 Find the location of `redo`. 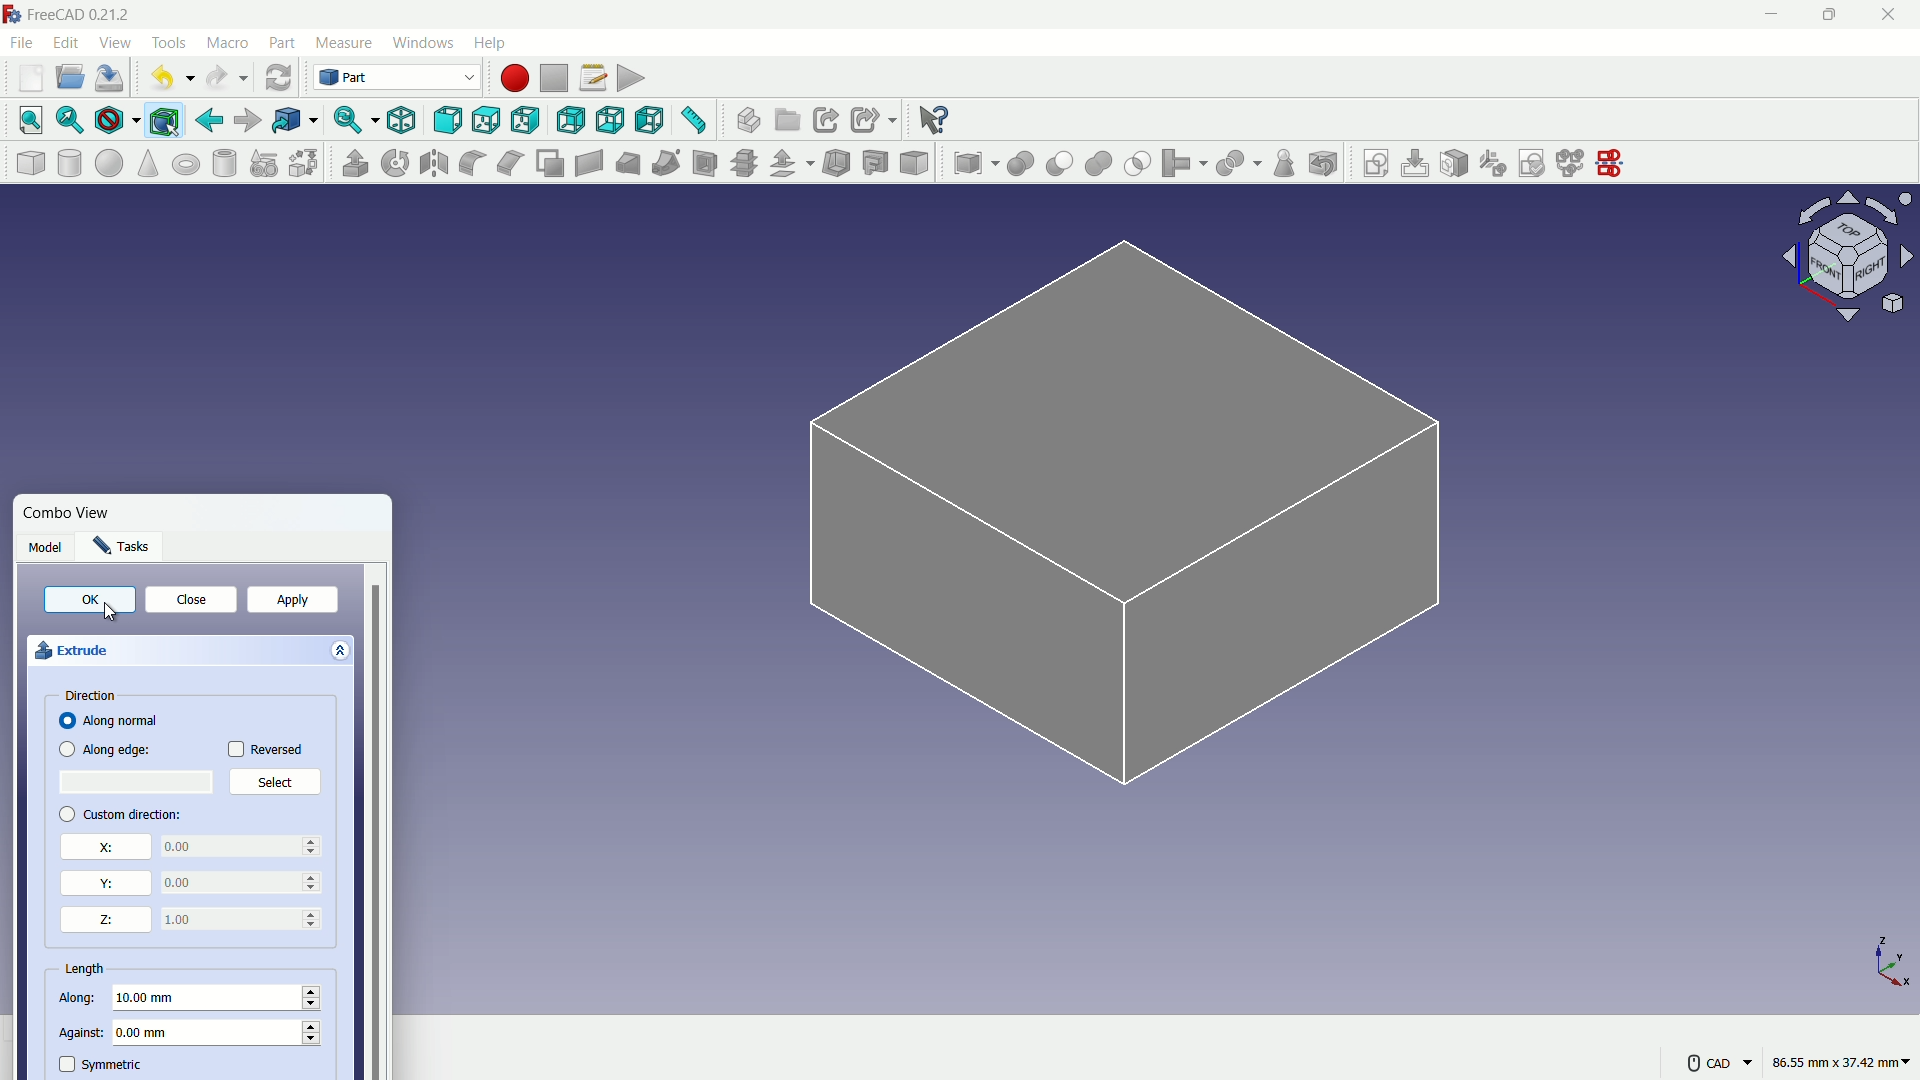

redo is located at coordinates (225, 76).